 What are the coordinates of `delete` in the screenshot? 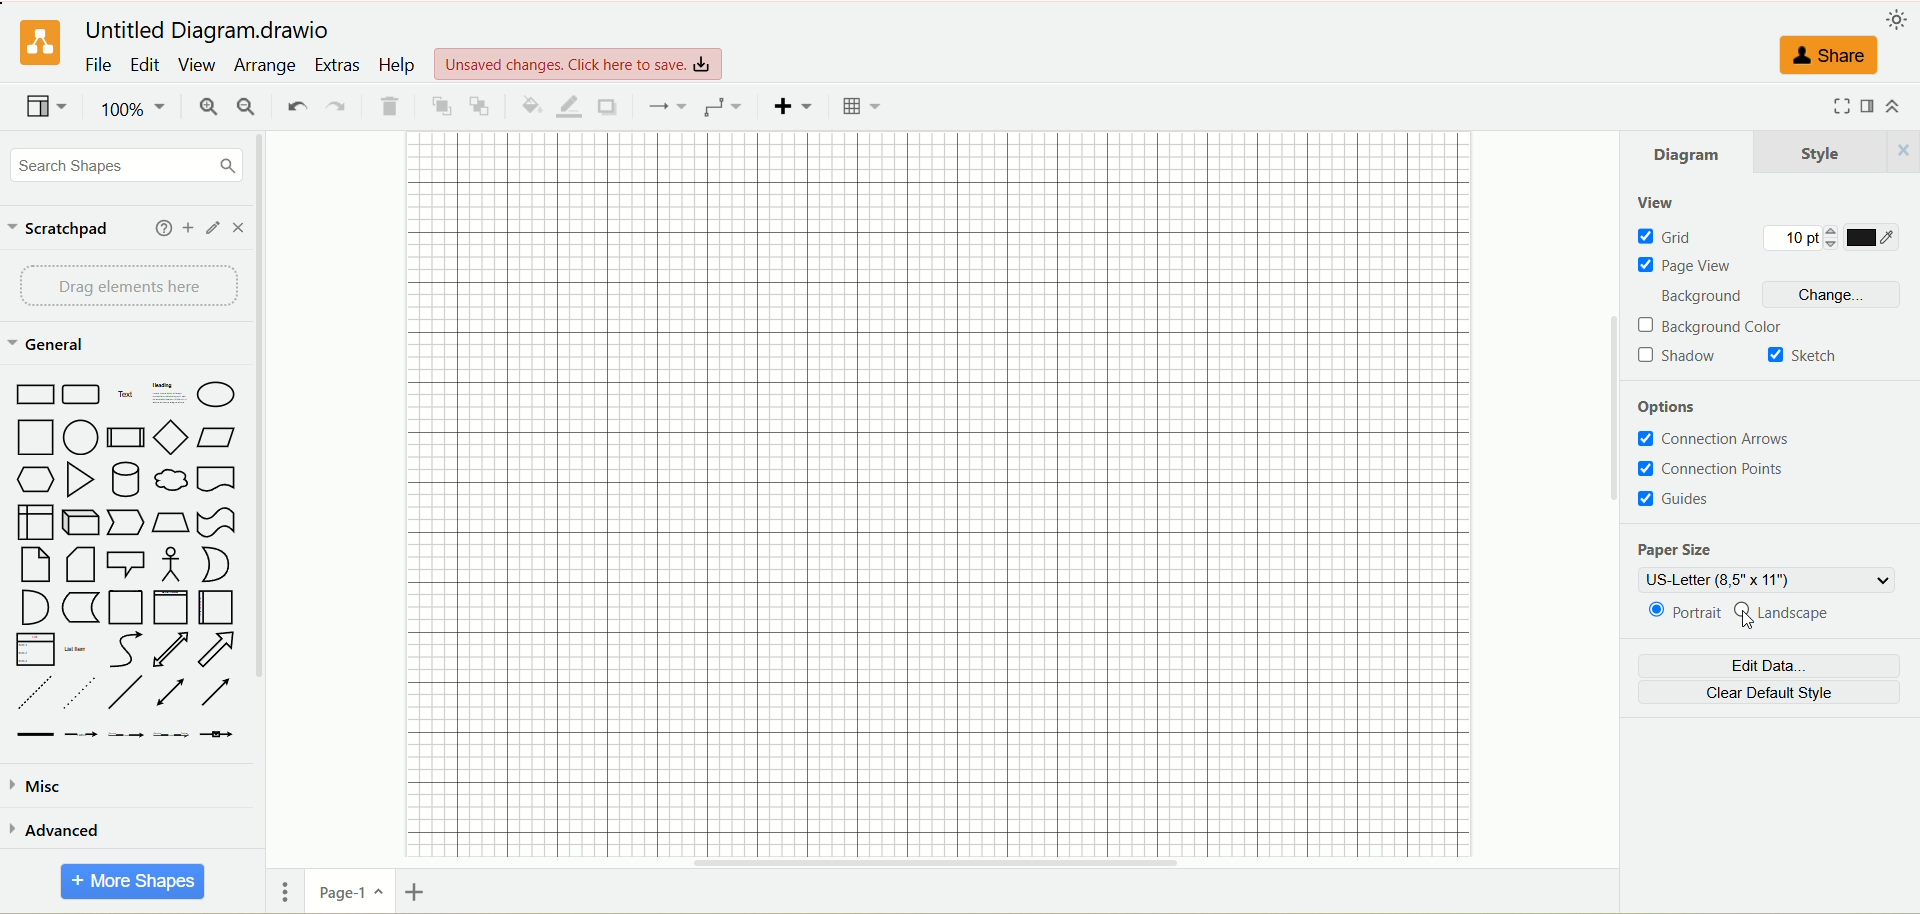 It's located at (389, 106).